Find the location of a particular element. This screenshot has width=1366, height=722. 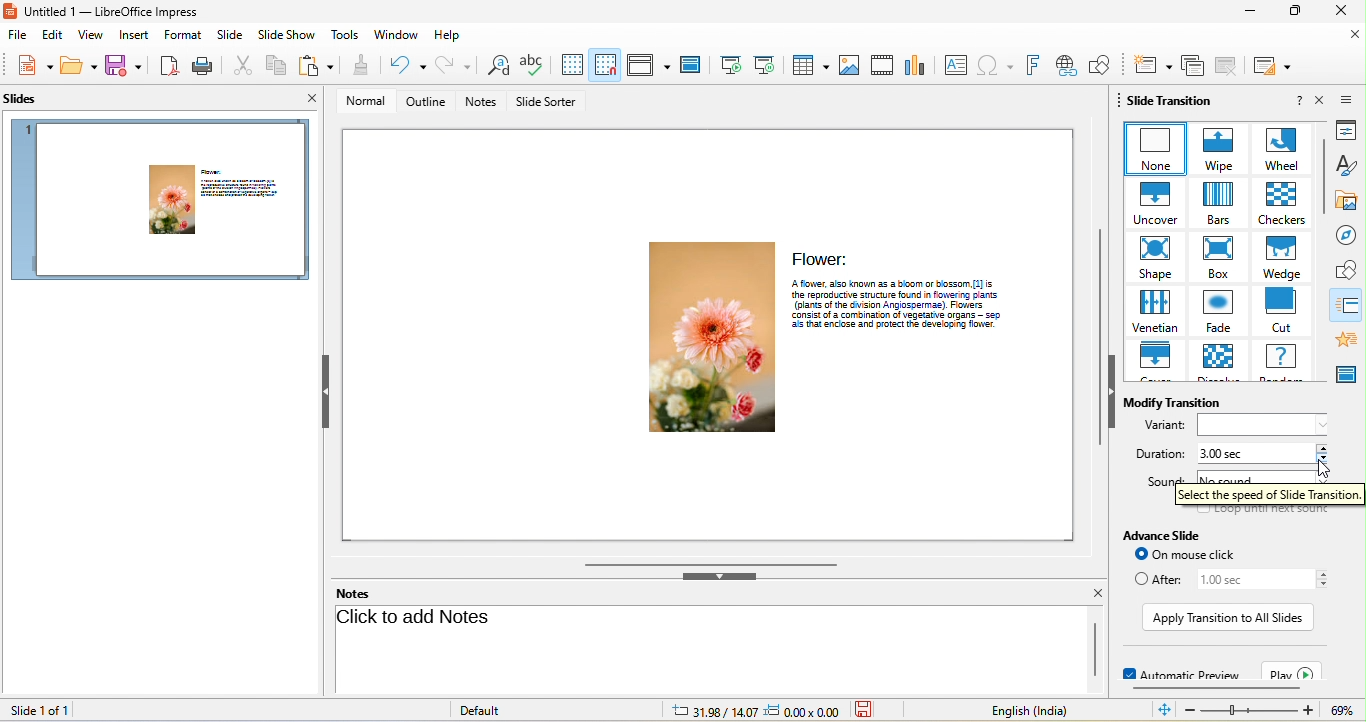

hide sidebar is located at coordinates (1112, 391).